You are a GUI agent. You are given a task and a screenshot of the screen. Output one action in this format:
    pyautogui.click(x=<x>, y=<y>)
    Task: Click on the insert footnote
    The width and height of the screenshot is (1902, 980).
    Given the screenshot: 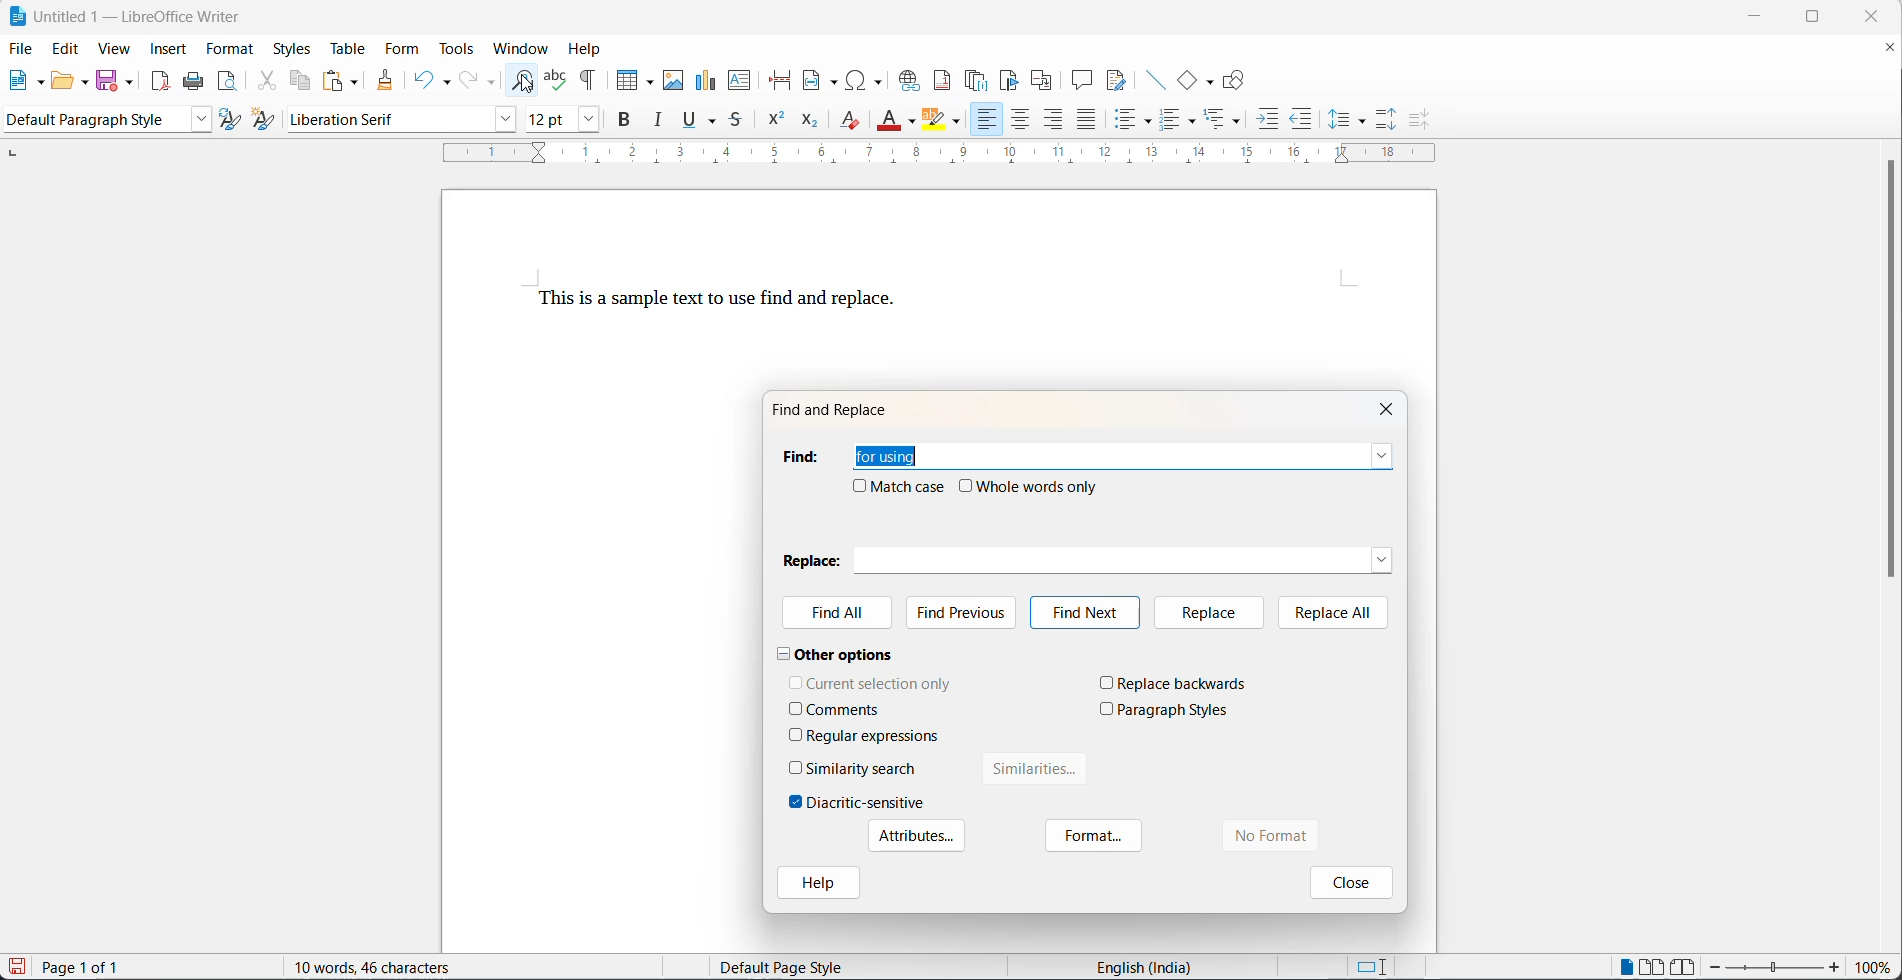 What is the action you would take?
    pyautogui.click(x=945, y=80)
    